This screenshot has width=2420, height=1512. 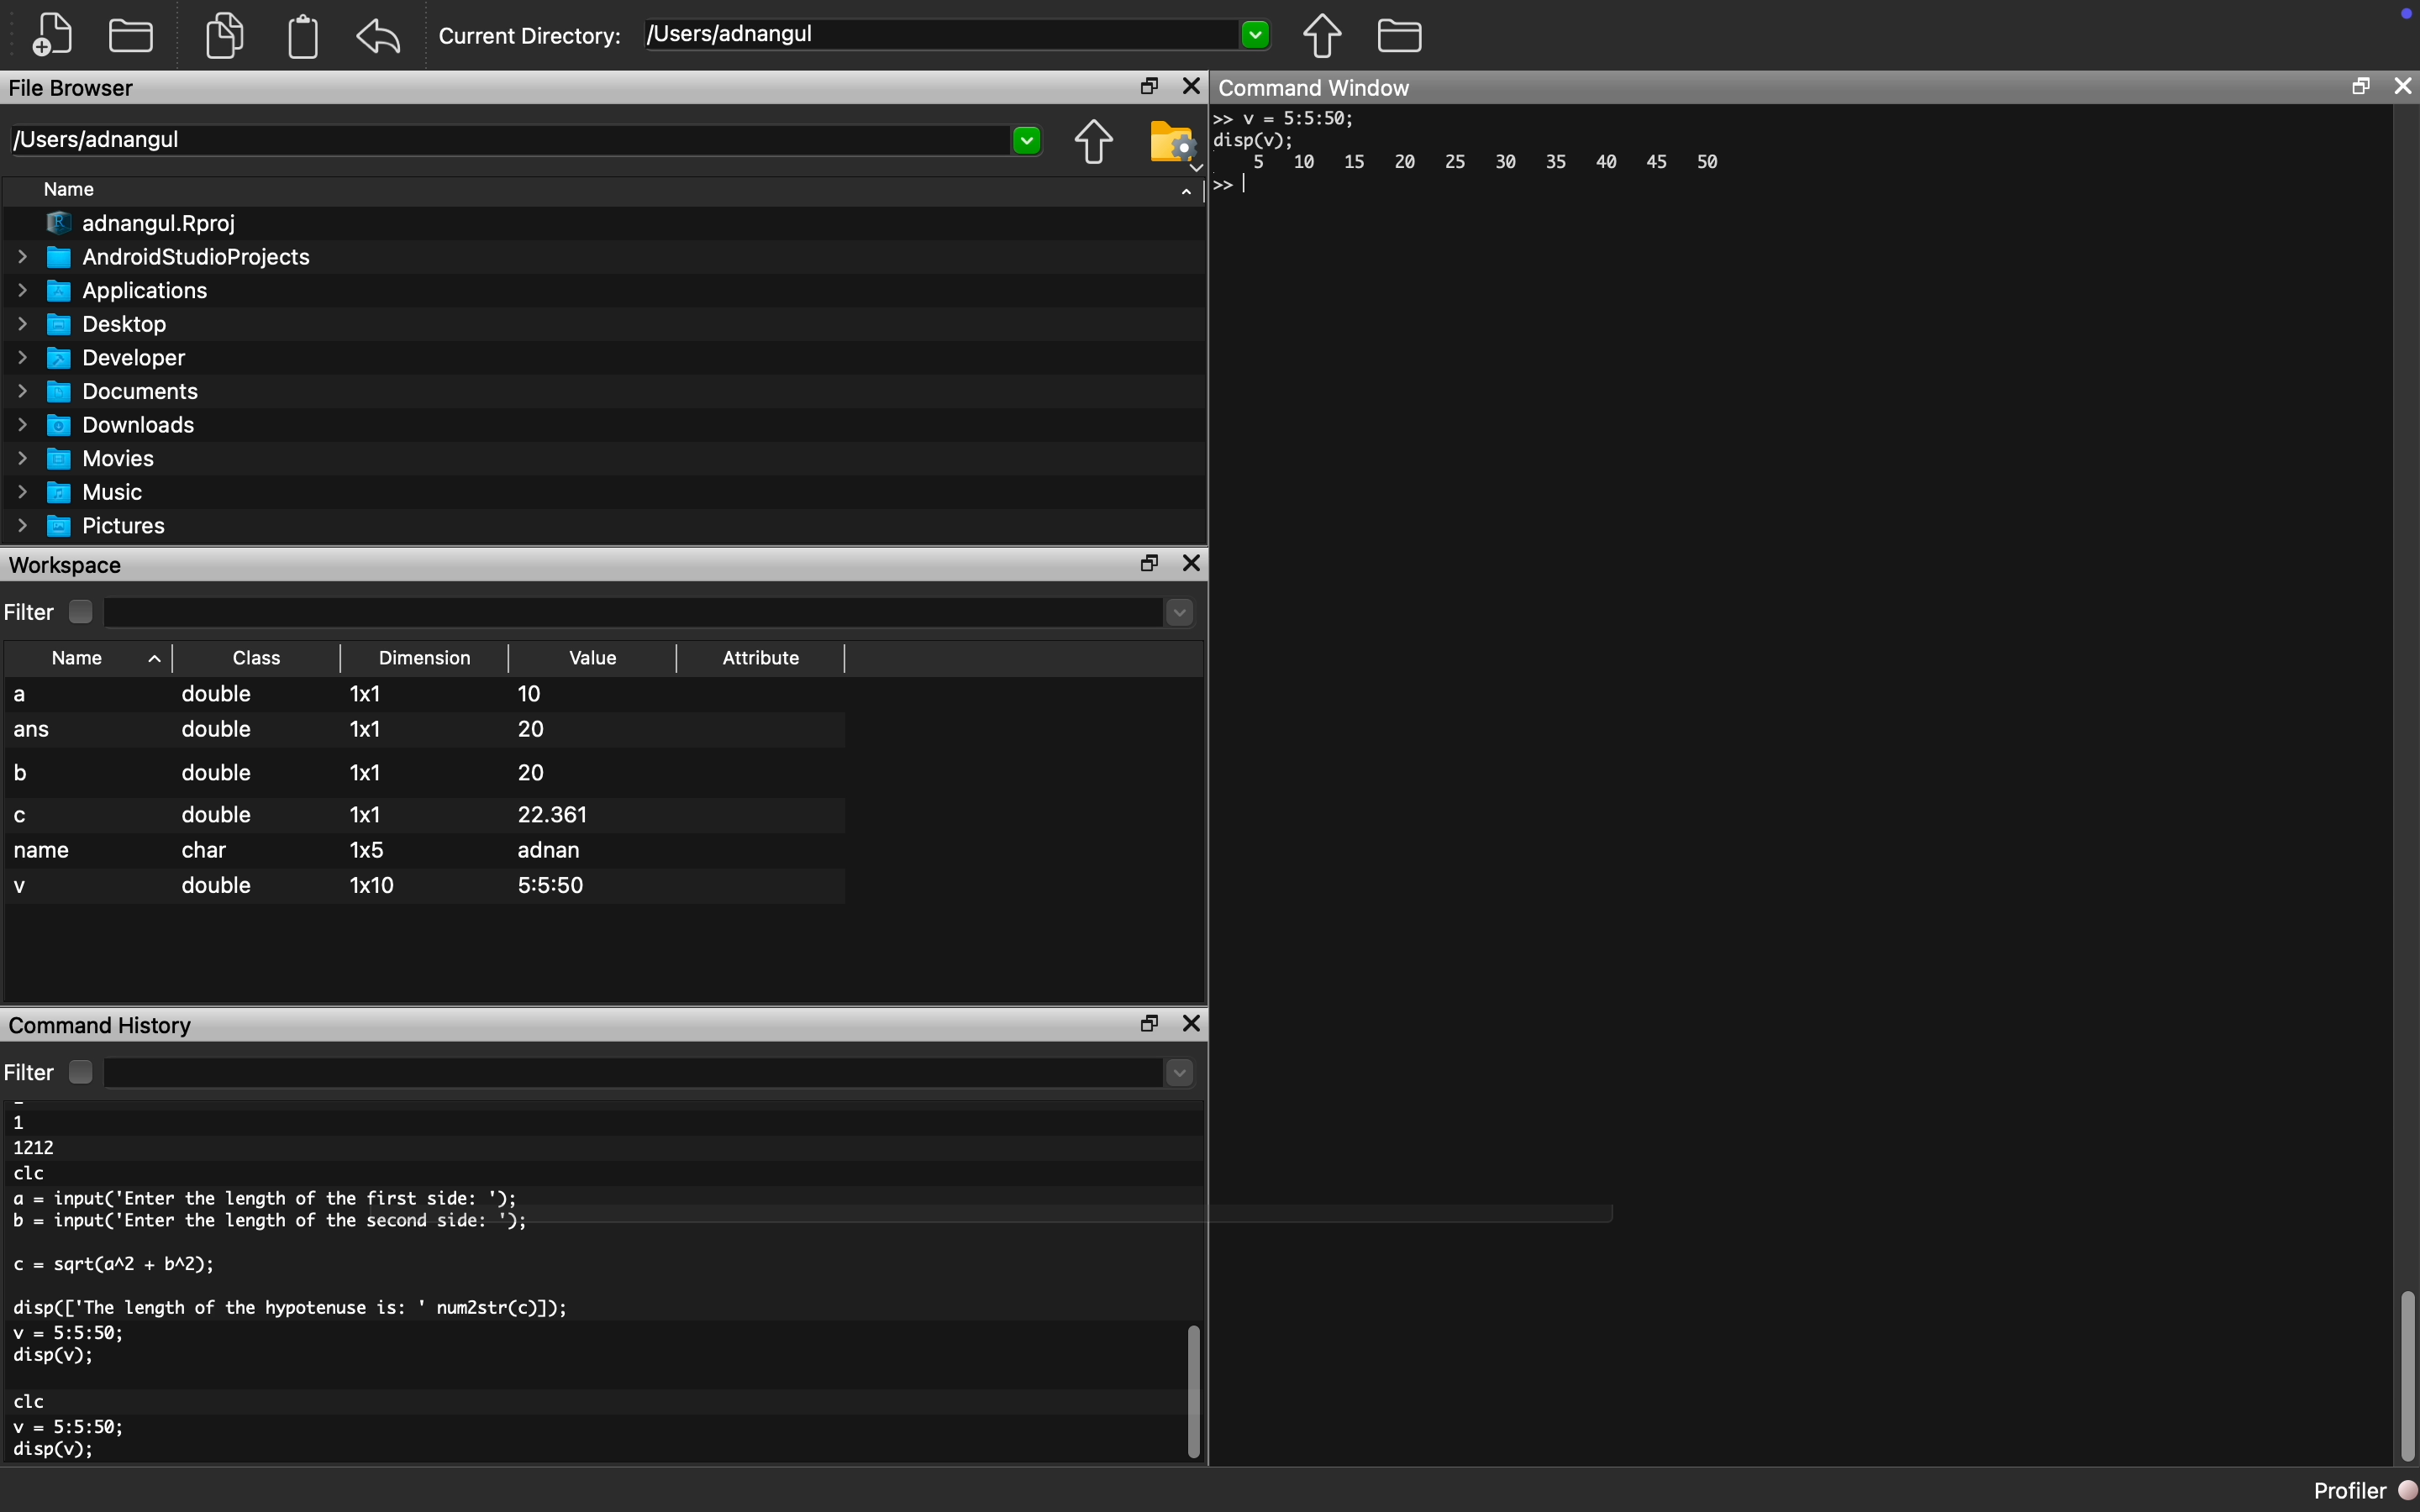 What do you see at coordinates (130, 34) in the screenshot?
I see `New folder` at bounding box center [130, 34].